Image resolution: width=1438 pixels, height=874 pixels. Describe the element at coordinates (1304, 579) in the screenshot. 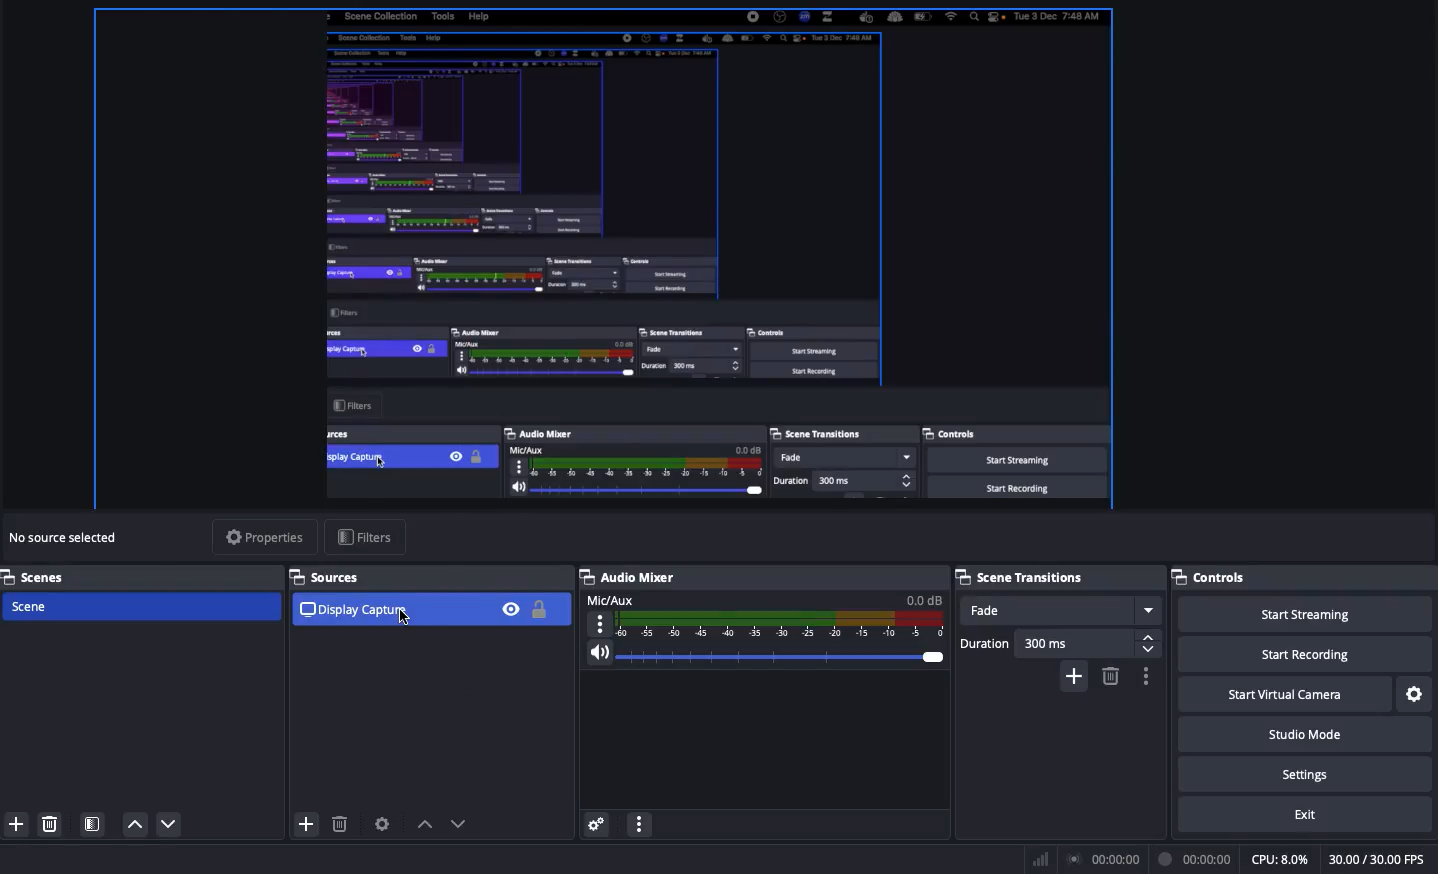

I see `Controls` at that location.